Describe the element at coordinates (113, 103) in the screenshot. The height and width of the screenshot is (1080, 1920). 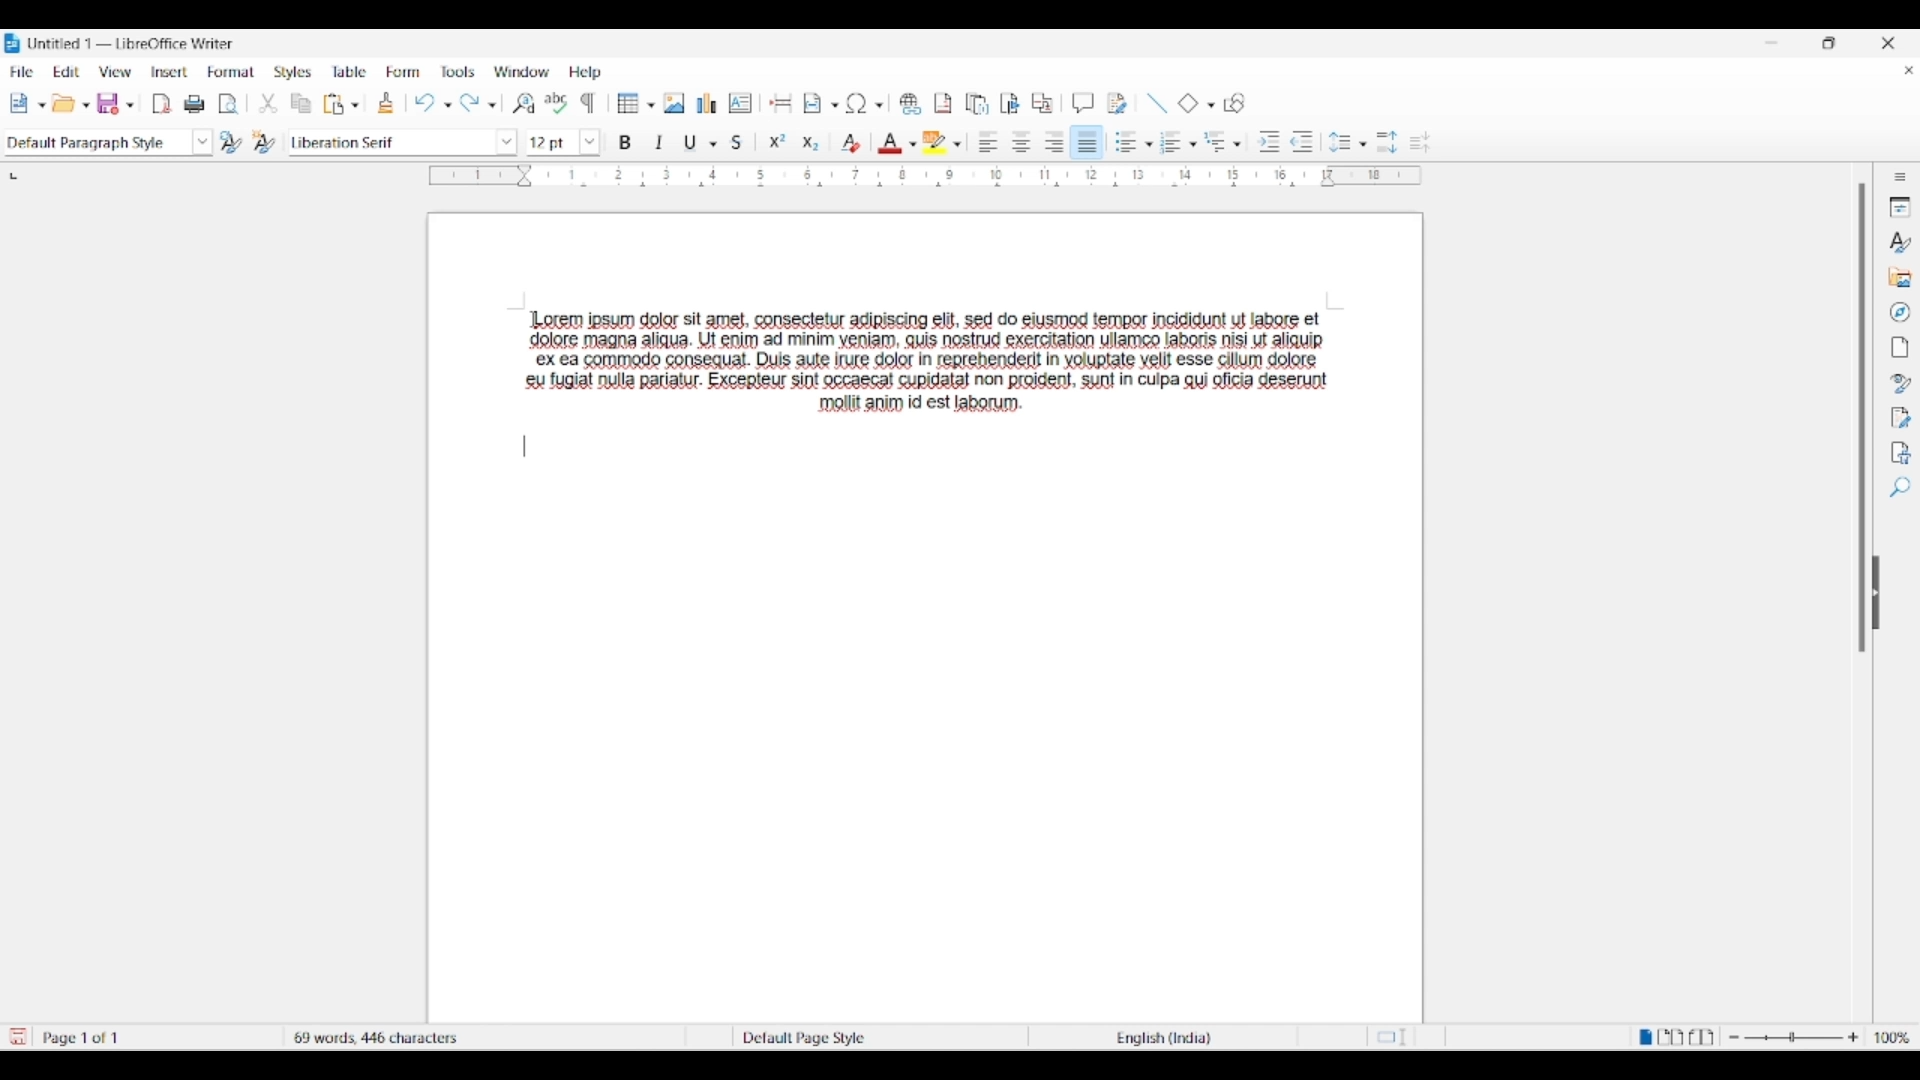
I see `Selected save option` at that location.